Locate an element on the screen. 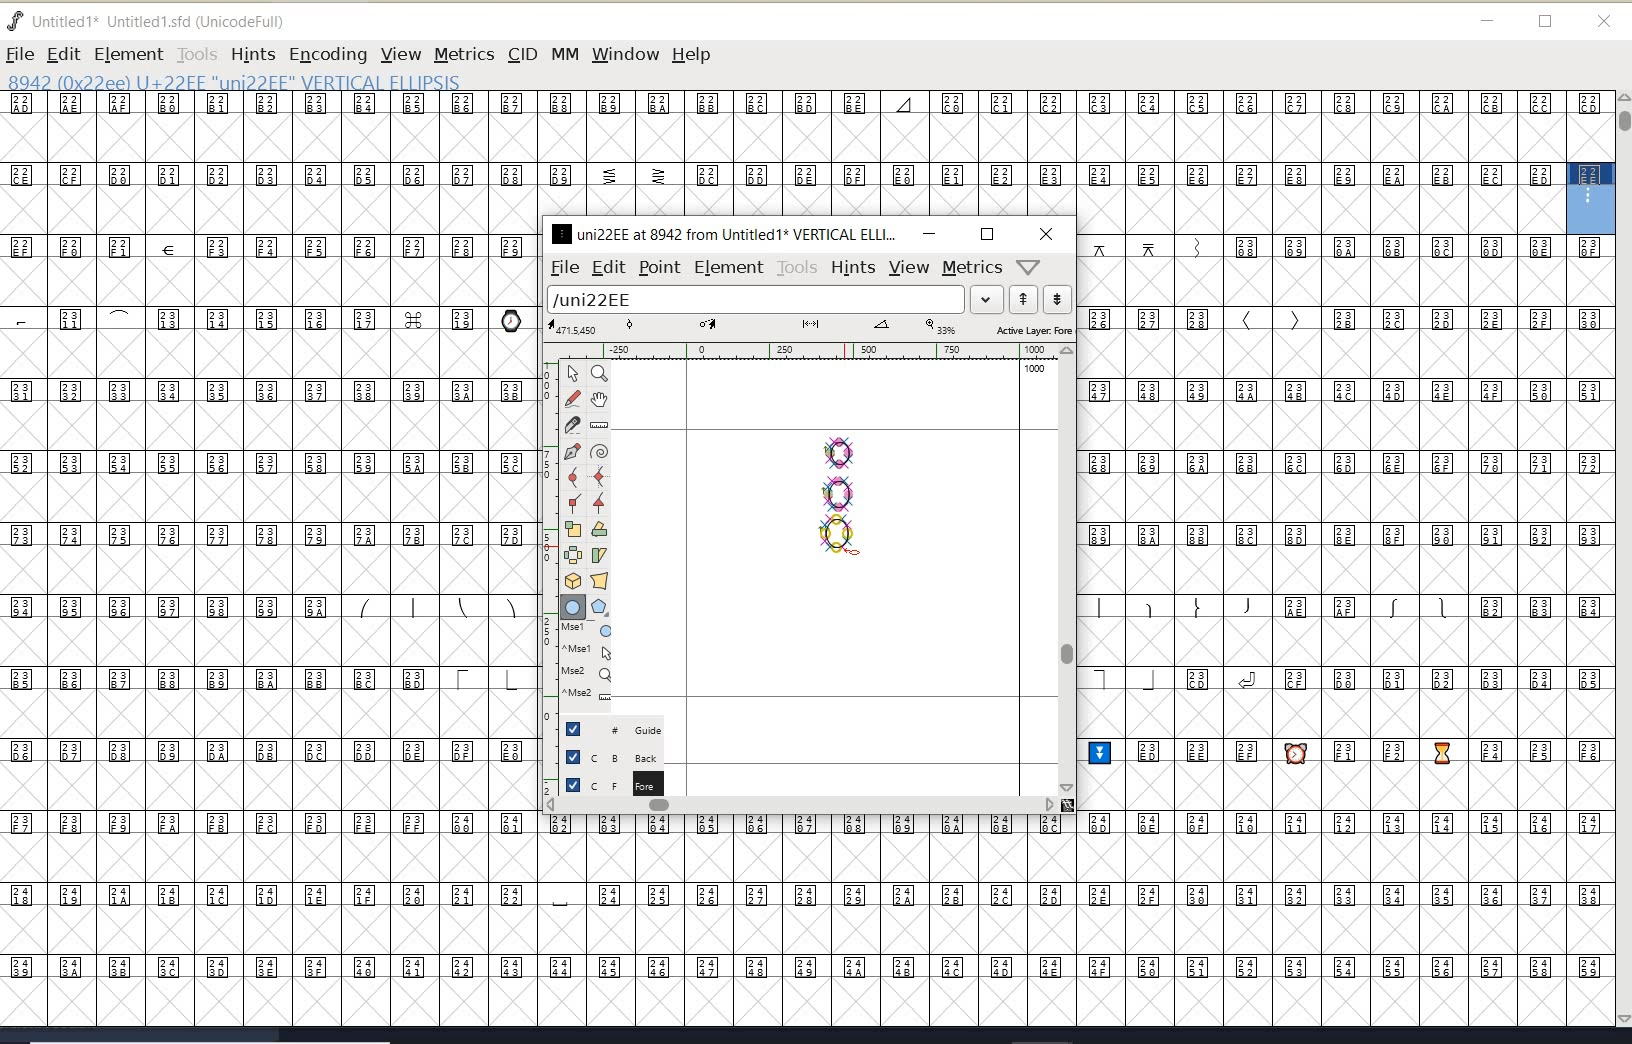  GLYPHY CHARACTERS & NUMBERS is located at coordinates (265, 513).